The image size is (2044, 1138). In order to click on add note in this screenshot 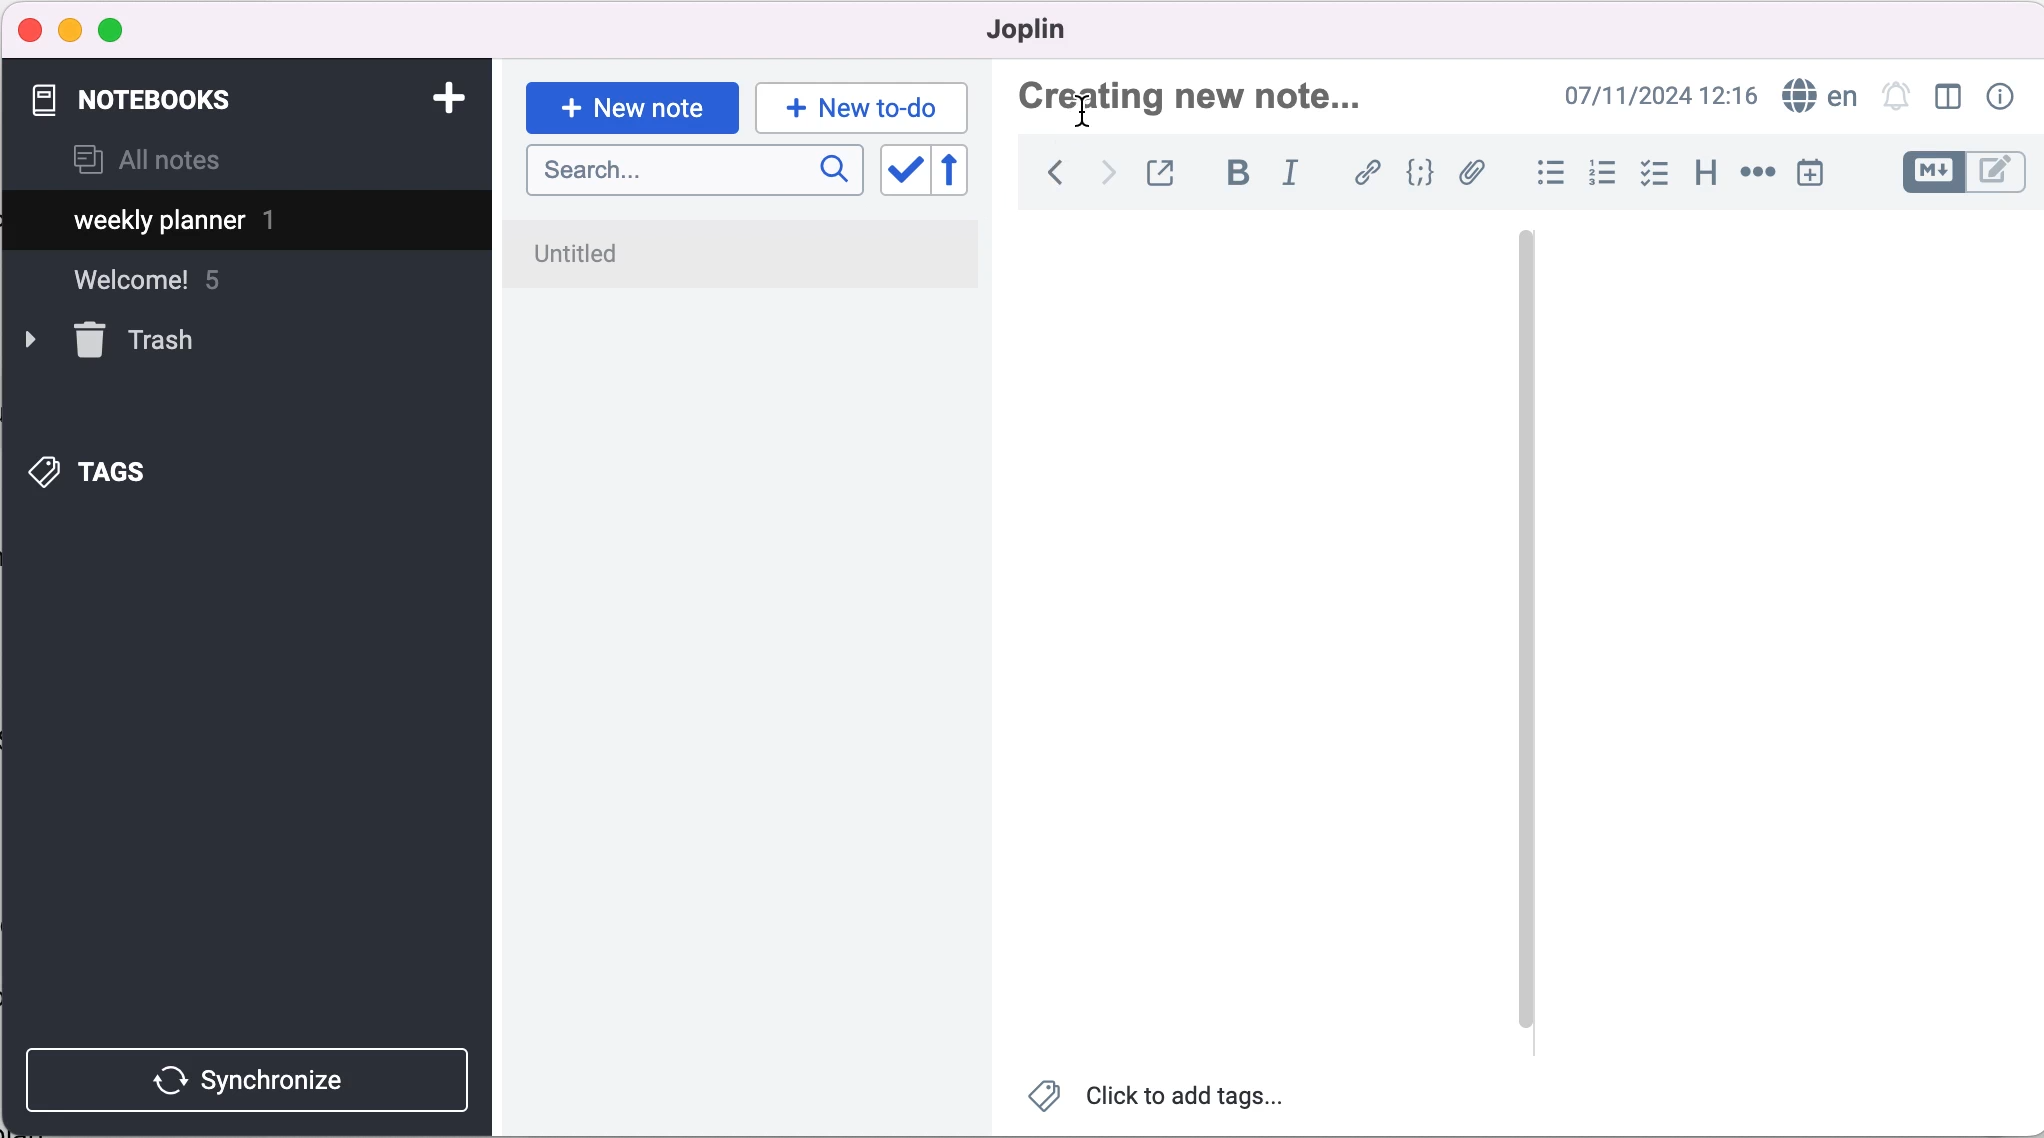, I will do `click(447, 96)`.